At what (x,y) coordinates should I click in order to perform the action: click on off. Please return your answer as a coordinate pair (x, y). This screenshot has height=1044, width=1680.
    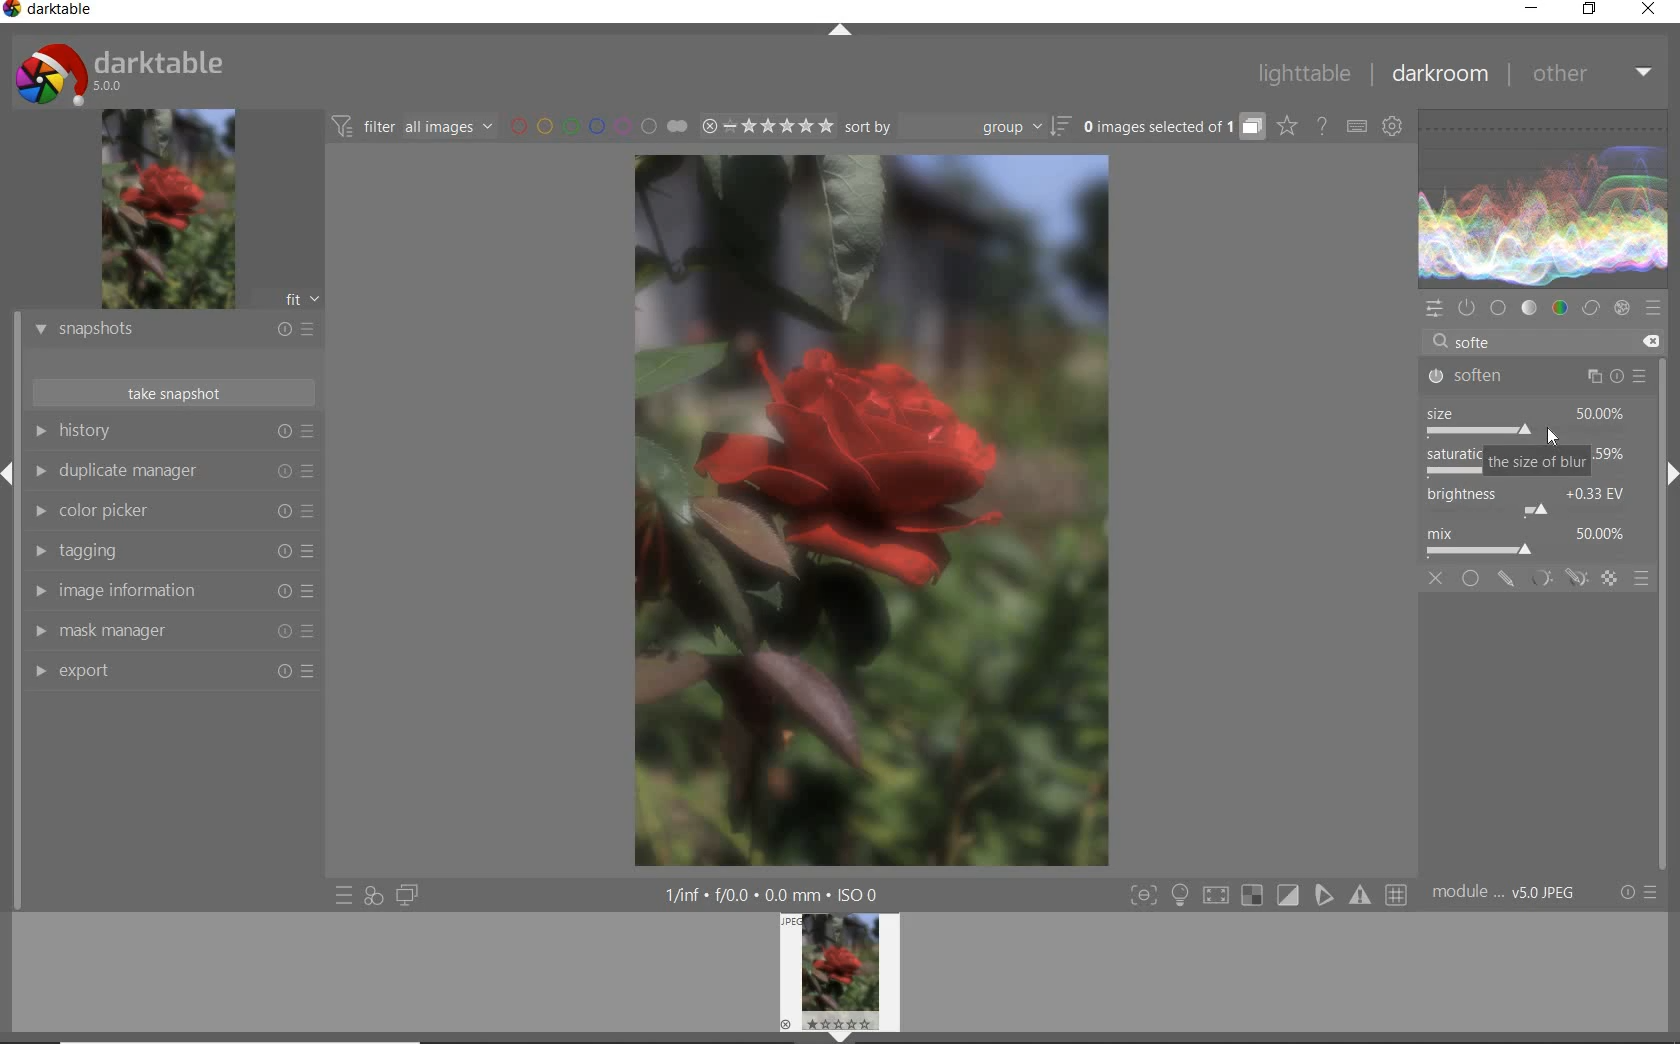
    Looking at the image, I should click on (1436, 579).